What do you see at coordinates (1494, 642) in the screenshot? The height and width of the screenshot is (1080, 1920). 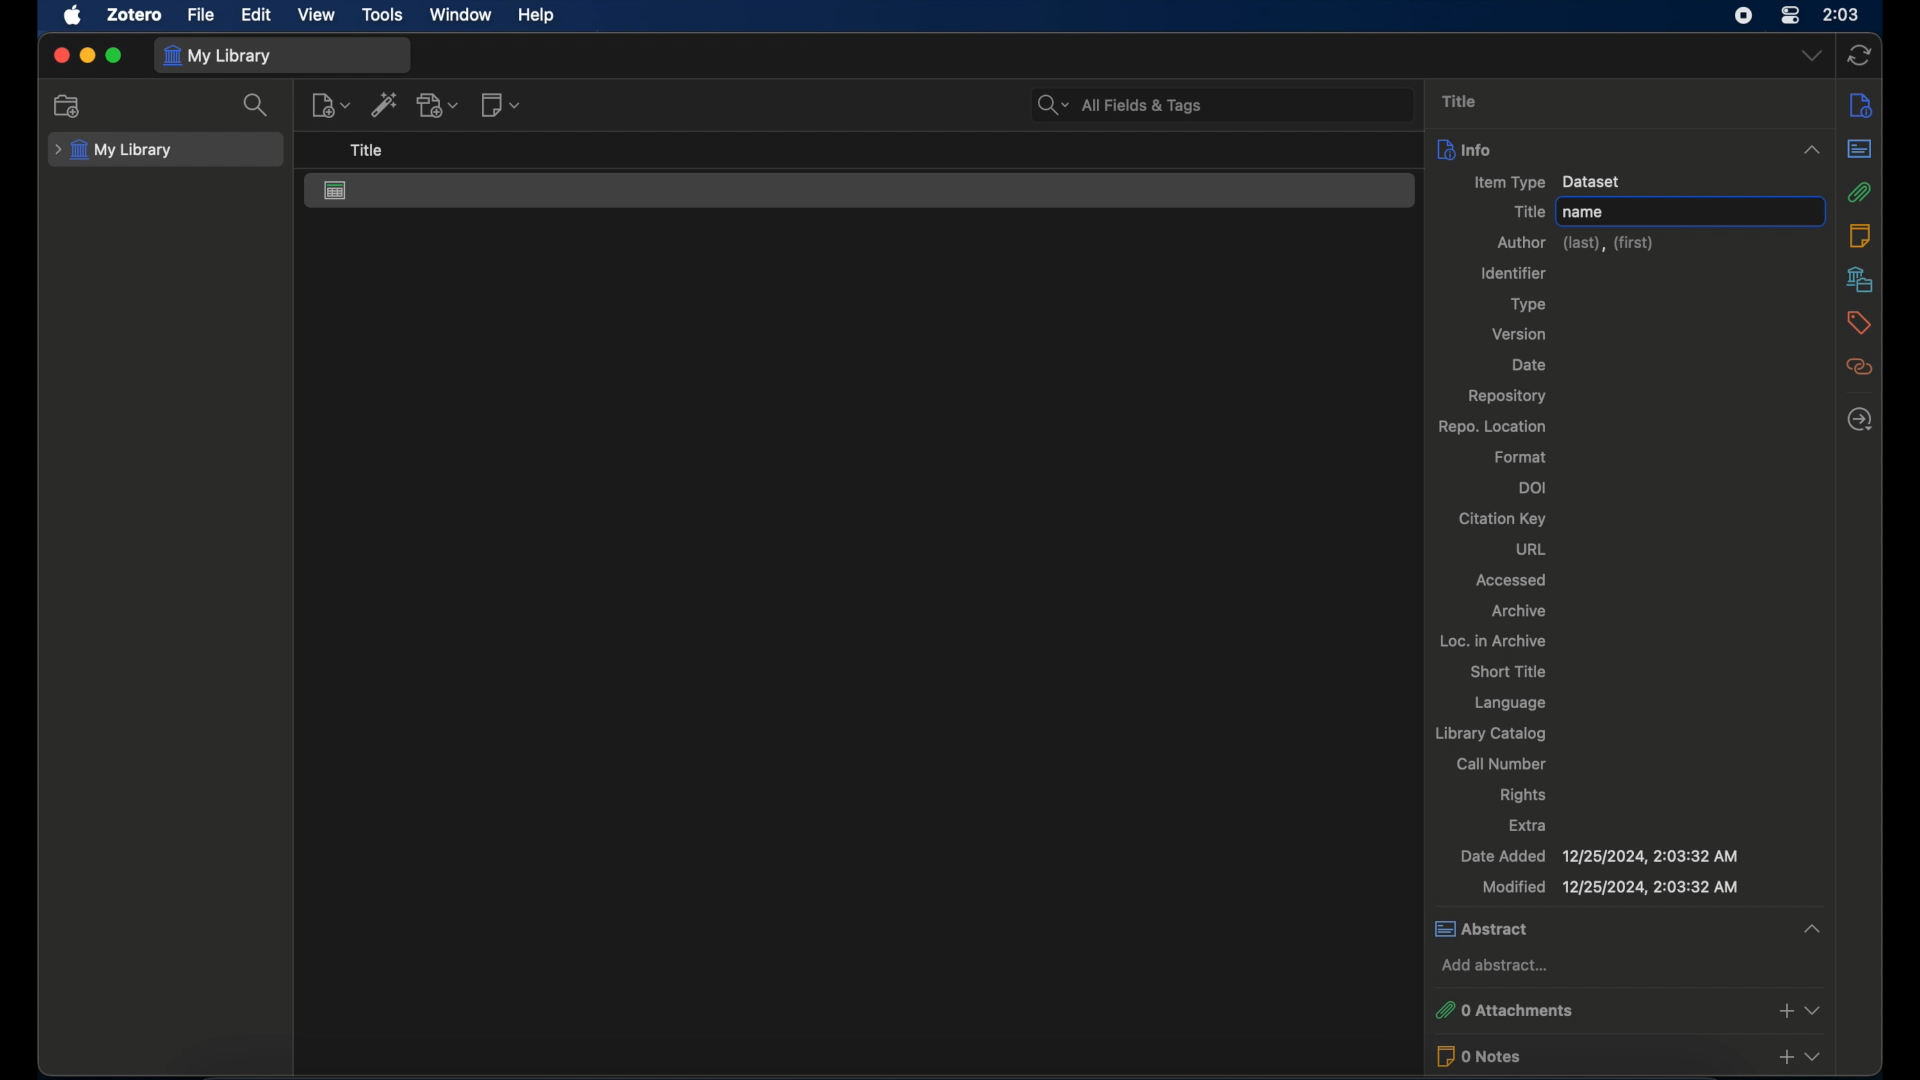 I see `loc. in archive` at bounding box center [1494, 642].